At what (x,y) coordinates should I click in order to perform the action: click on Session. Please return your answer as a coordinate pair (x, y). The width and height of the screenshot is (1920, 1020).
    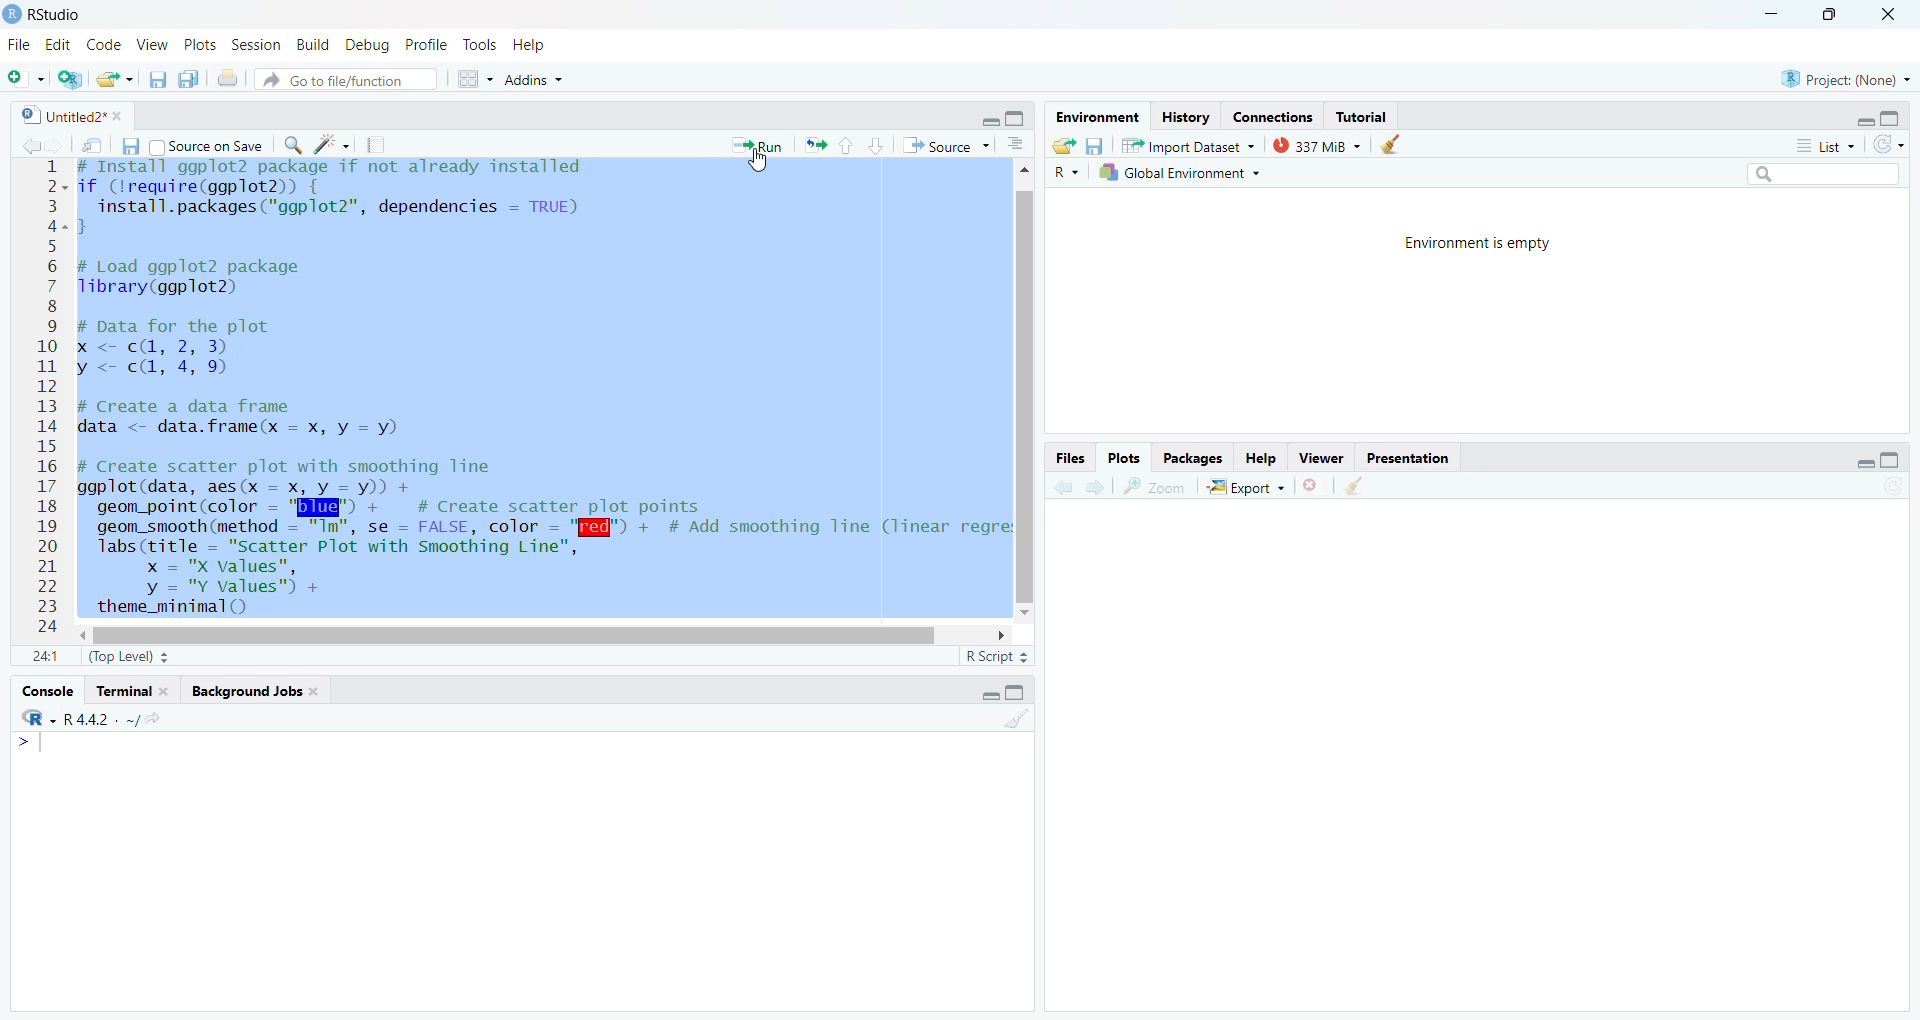
    Looking at the image, I should click on (256, 47).